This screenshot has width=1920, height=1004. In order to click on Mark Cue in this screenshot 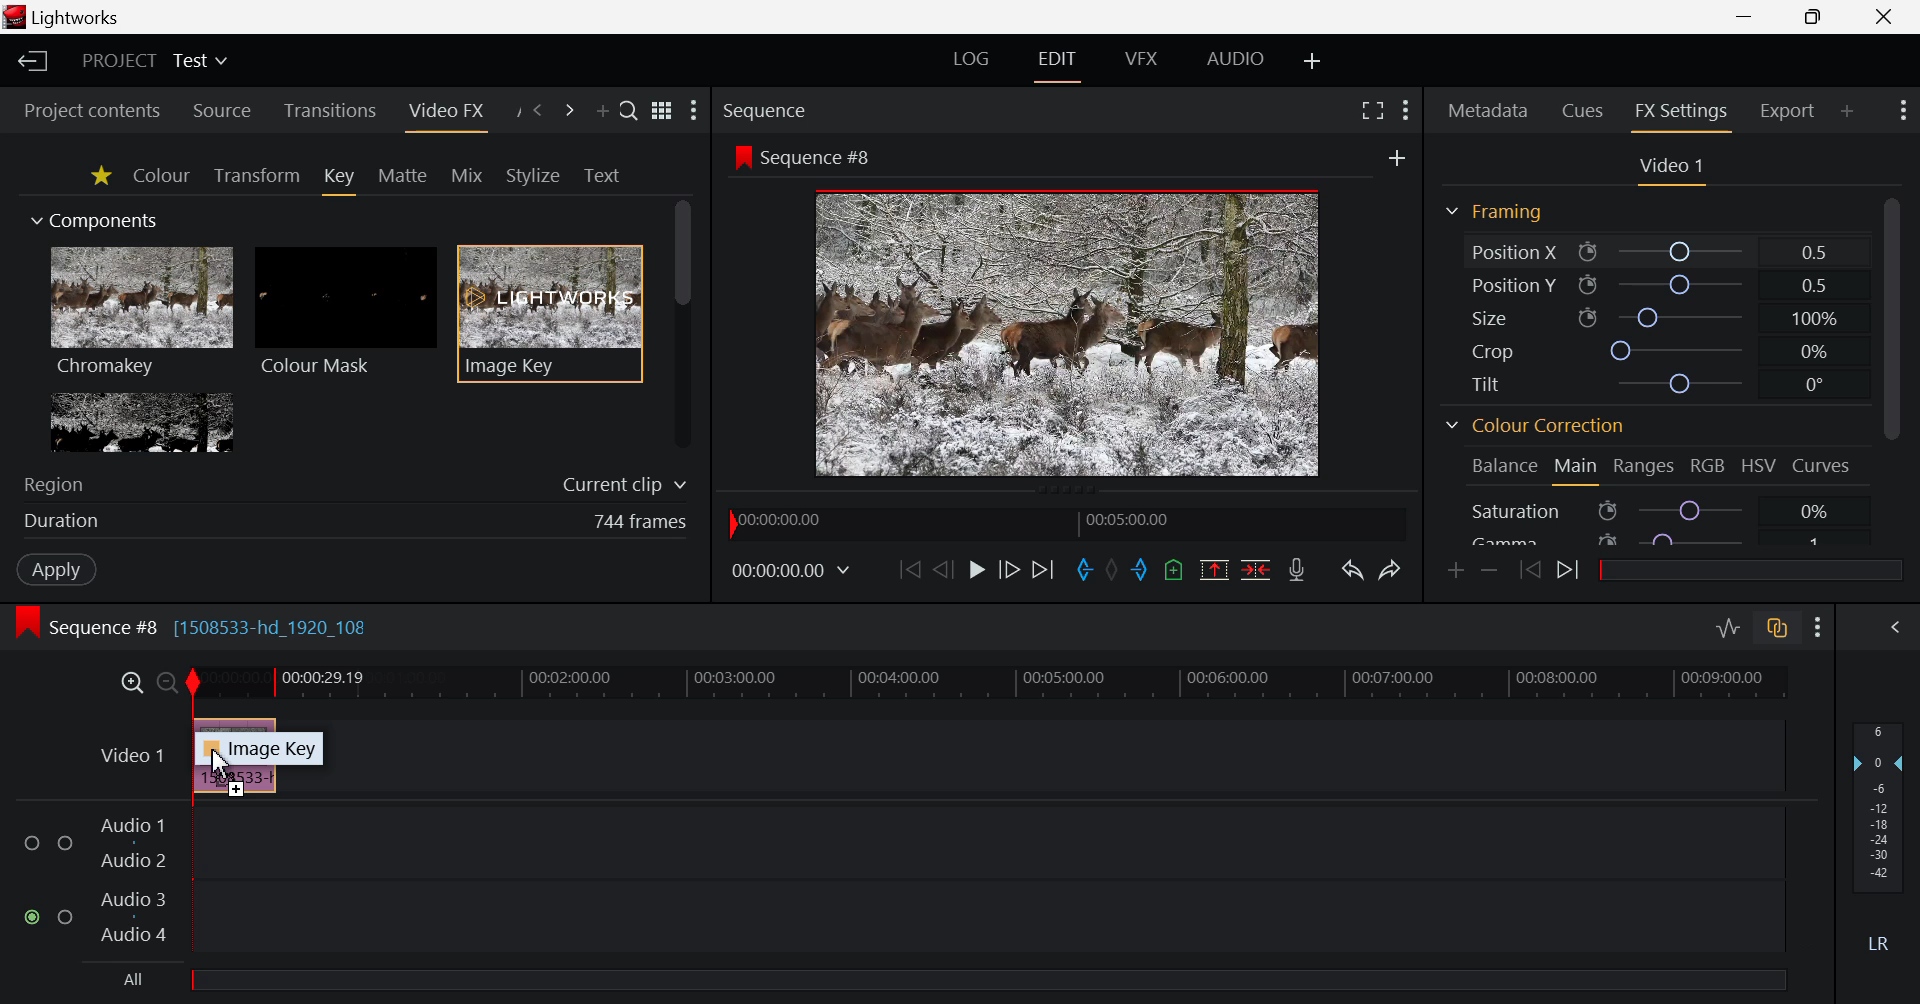, I will do `click(1175, 570)`.